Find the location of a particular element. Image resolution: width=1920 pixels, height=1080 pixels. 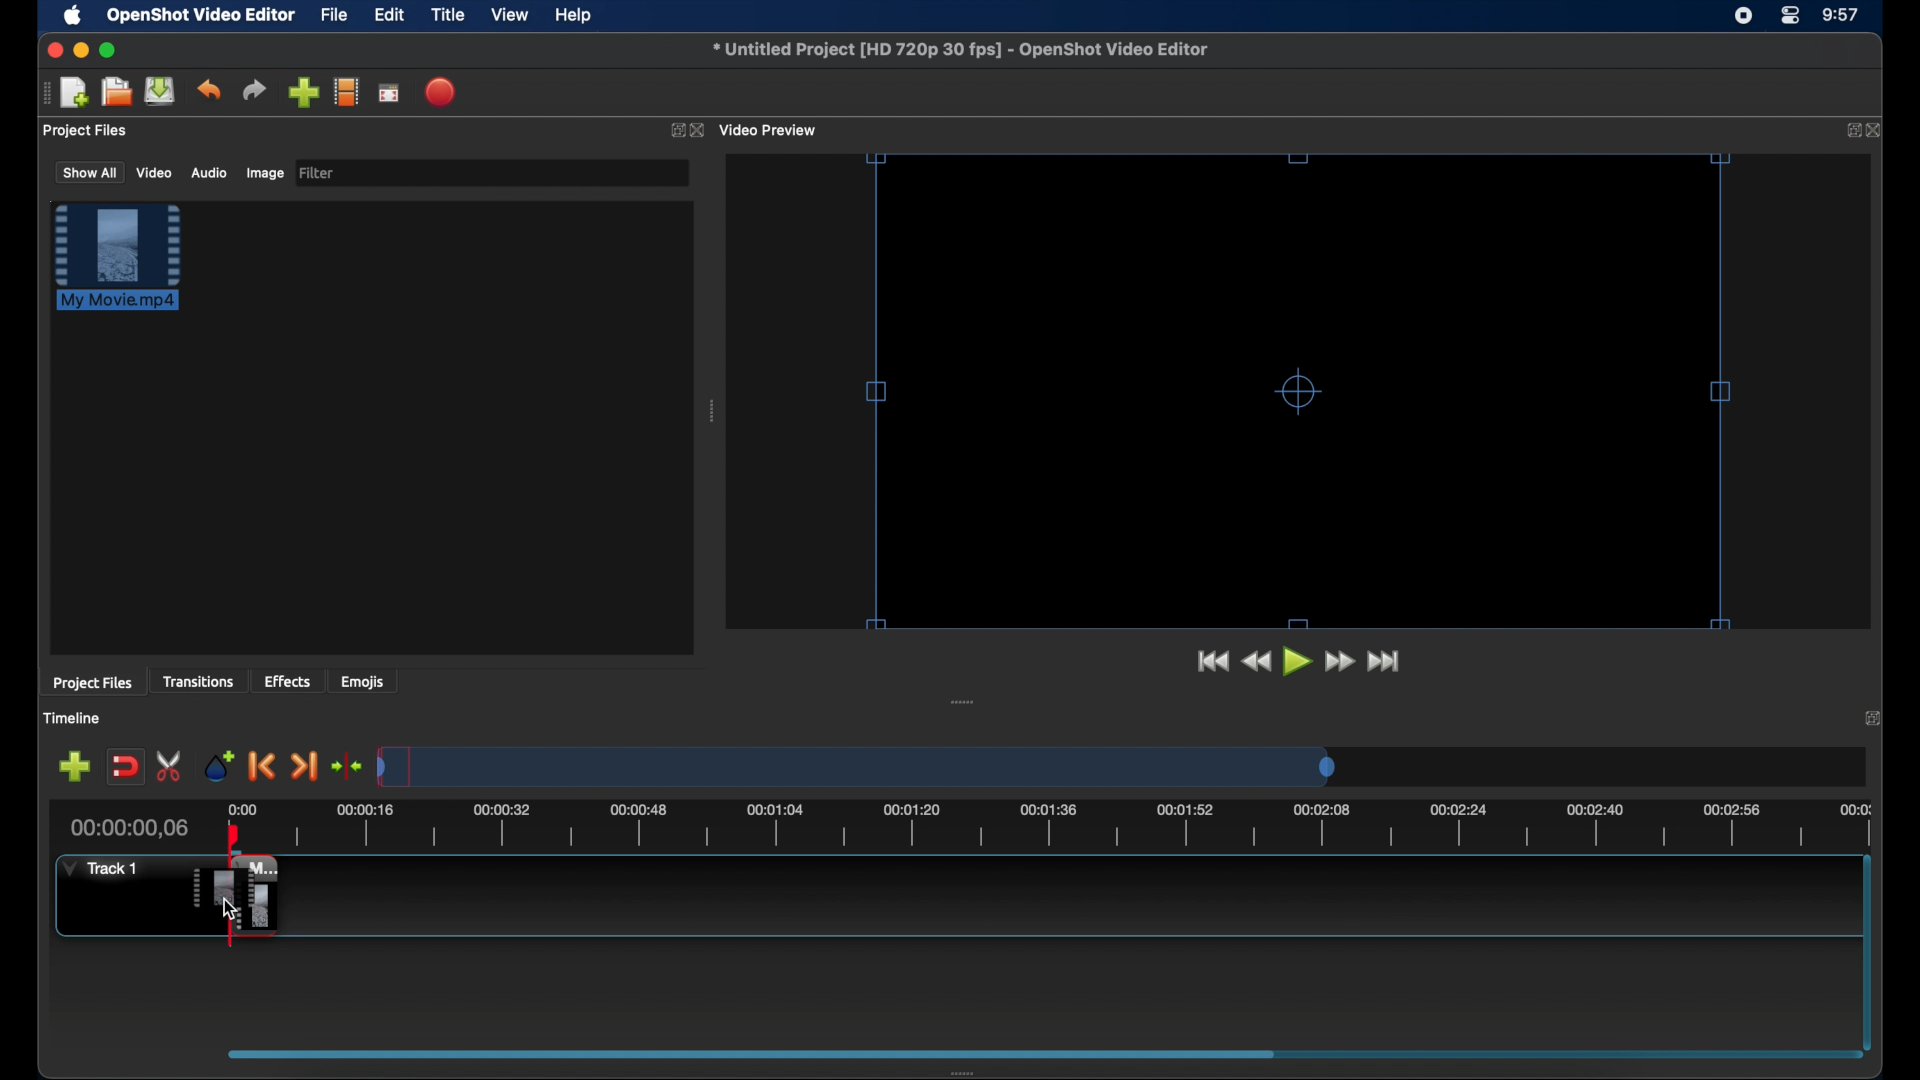

cursor is located at coordinates (227, 908).